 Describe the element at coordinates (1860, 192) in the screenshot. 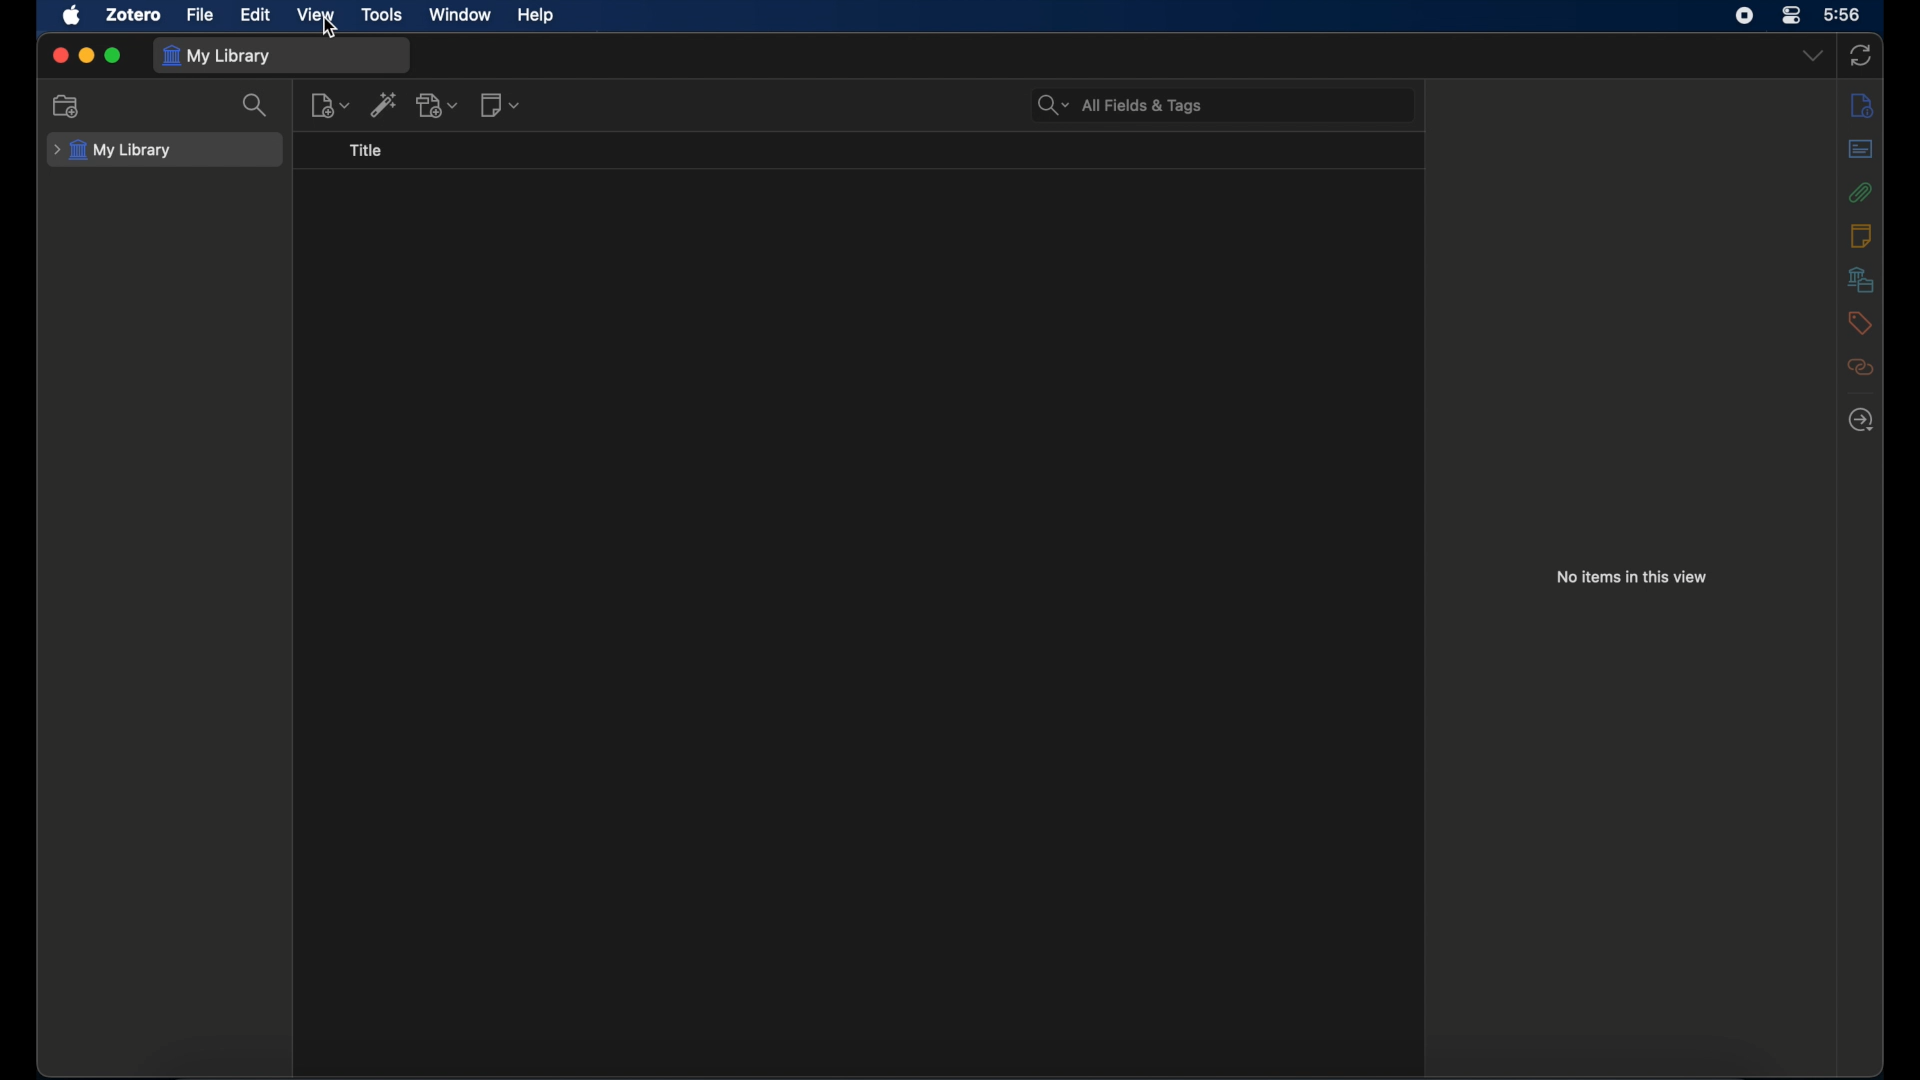

I see `attachments` at that location.